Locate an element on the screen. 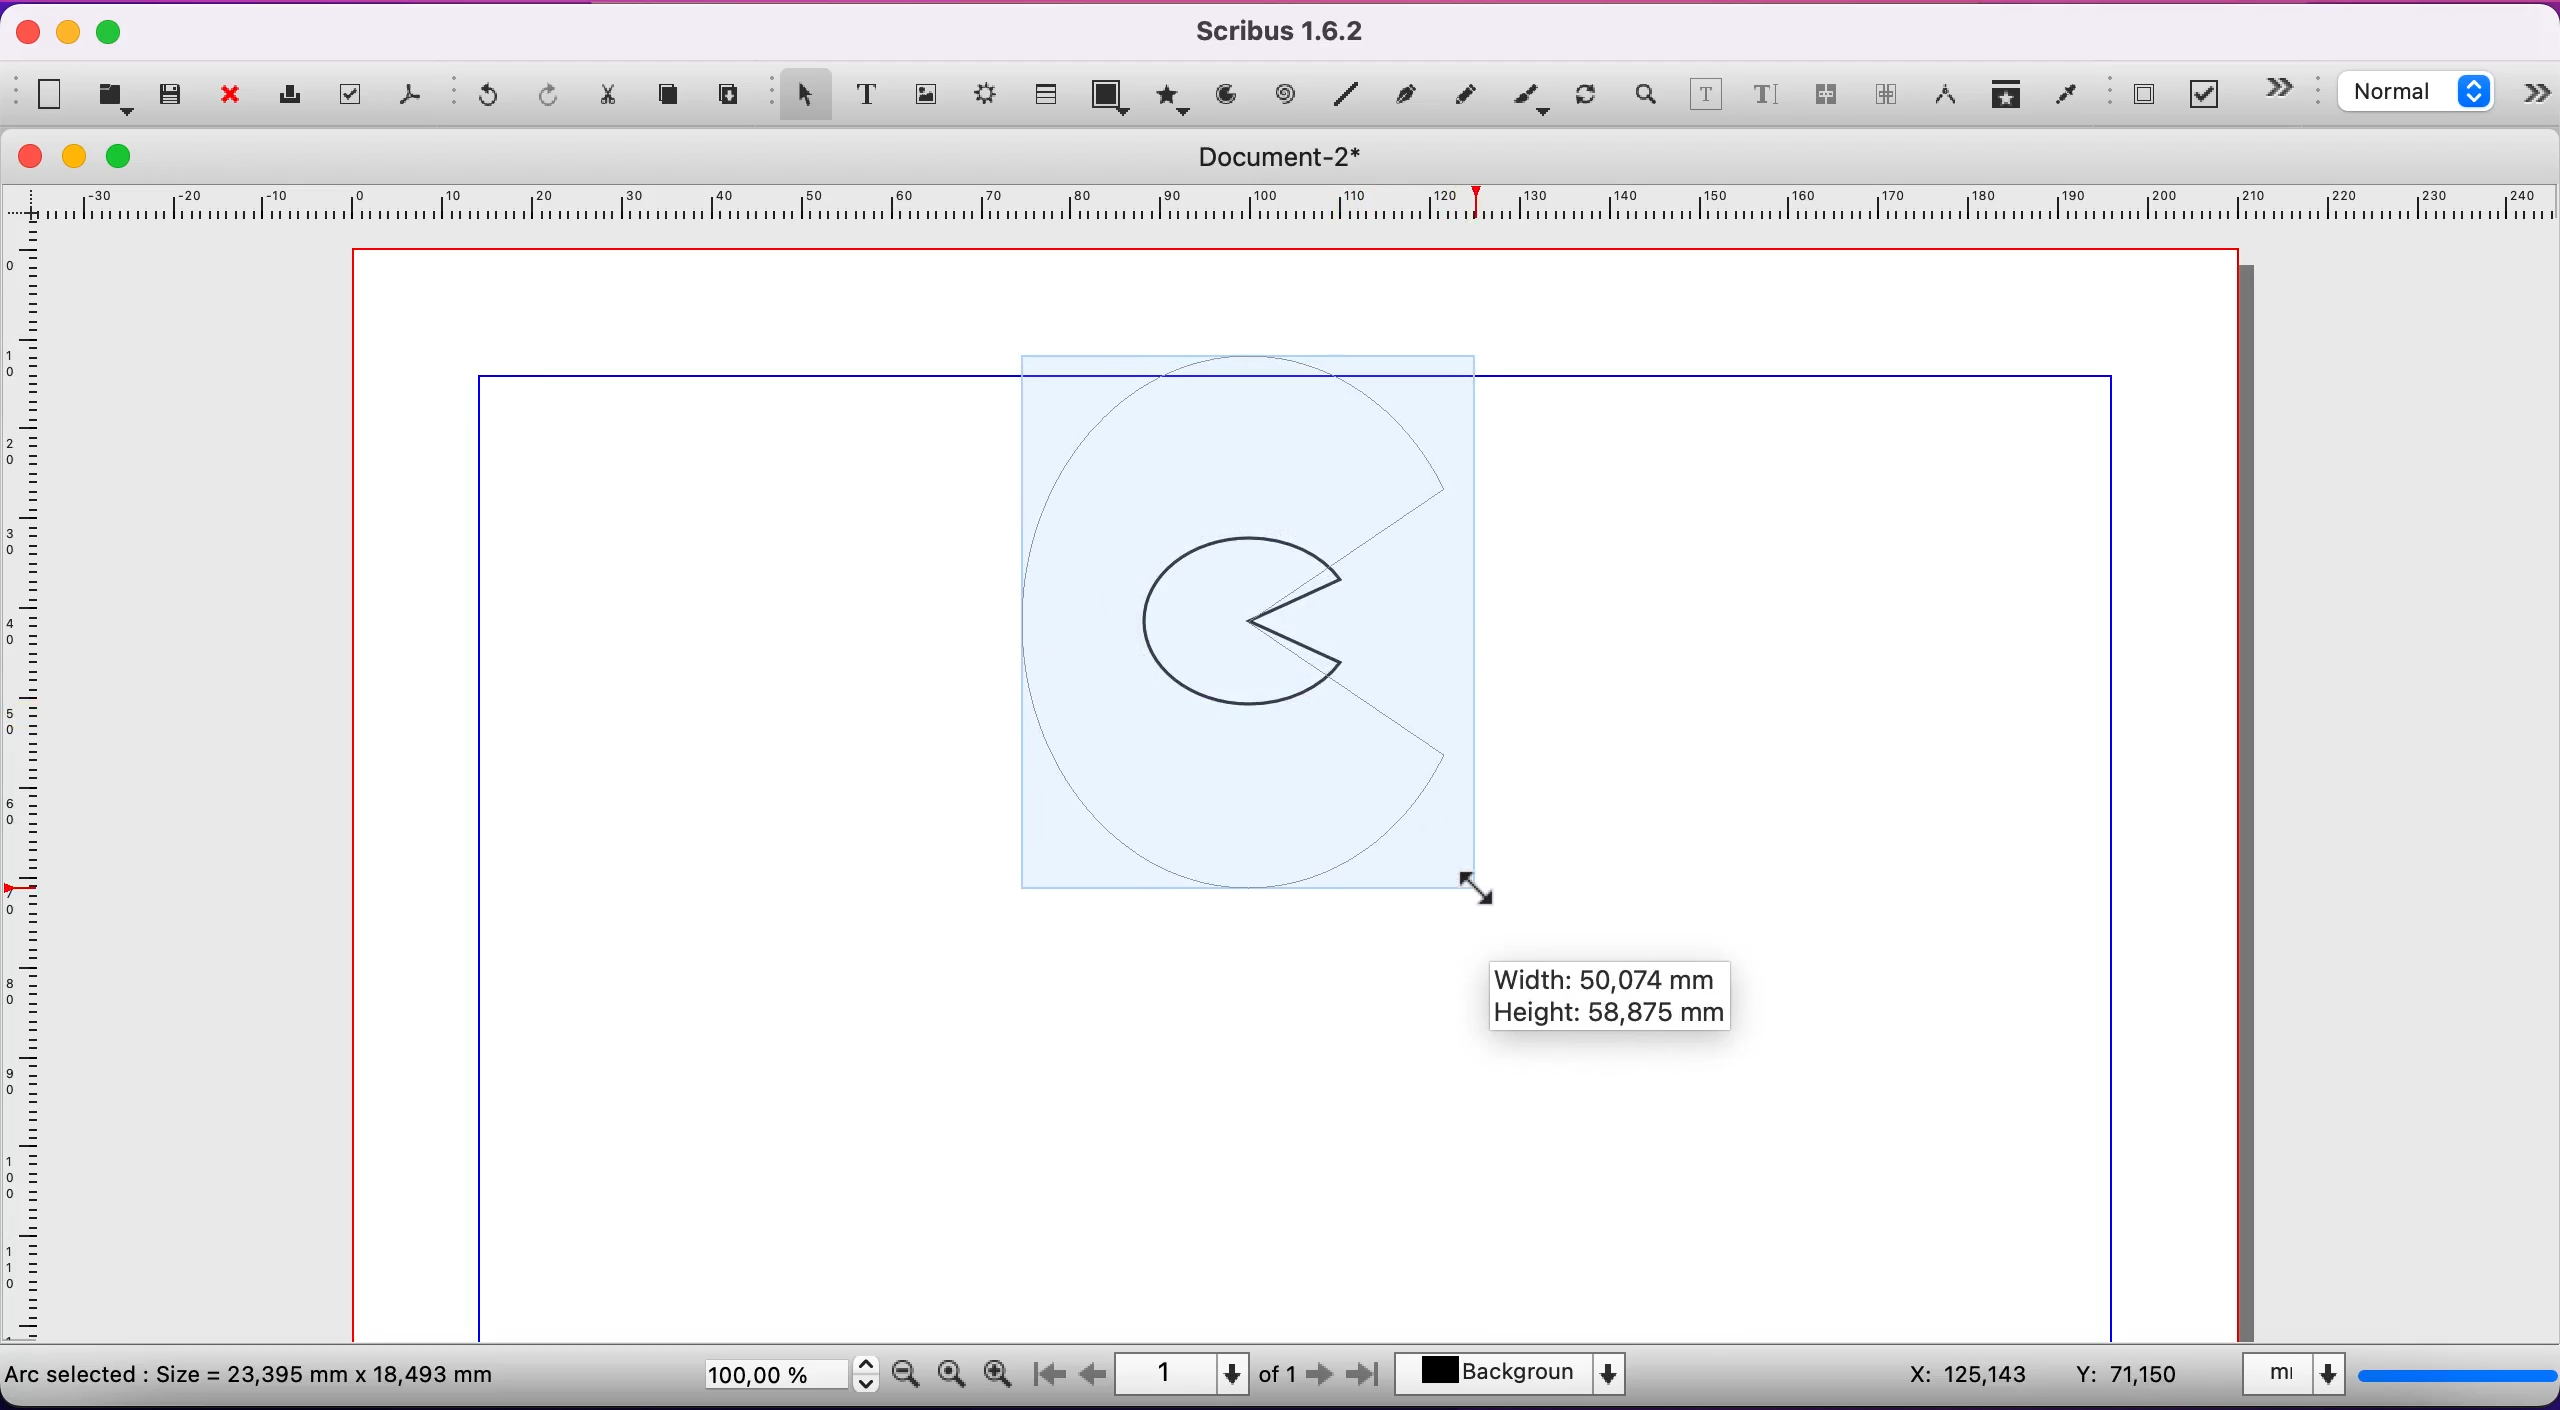 The width and height of the screenshot is (2560, 1410). copy item properties is located at coordinates (2008, 98).